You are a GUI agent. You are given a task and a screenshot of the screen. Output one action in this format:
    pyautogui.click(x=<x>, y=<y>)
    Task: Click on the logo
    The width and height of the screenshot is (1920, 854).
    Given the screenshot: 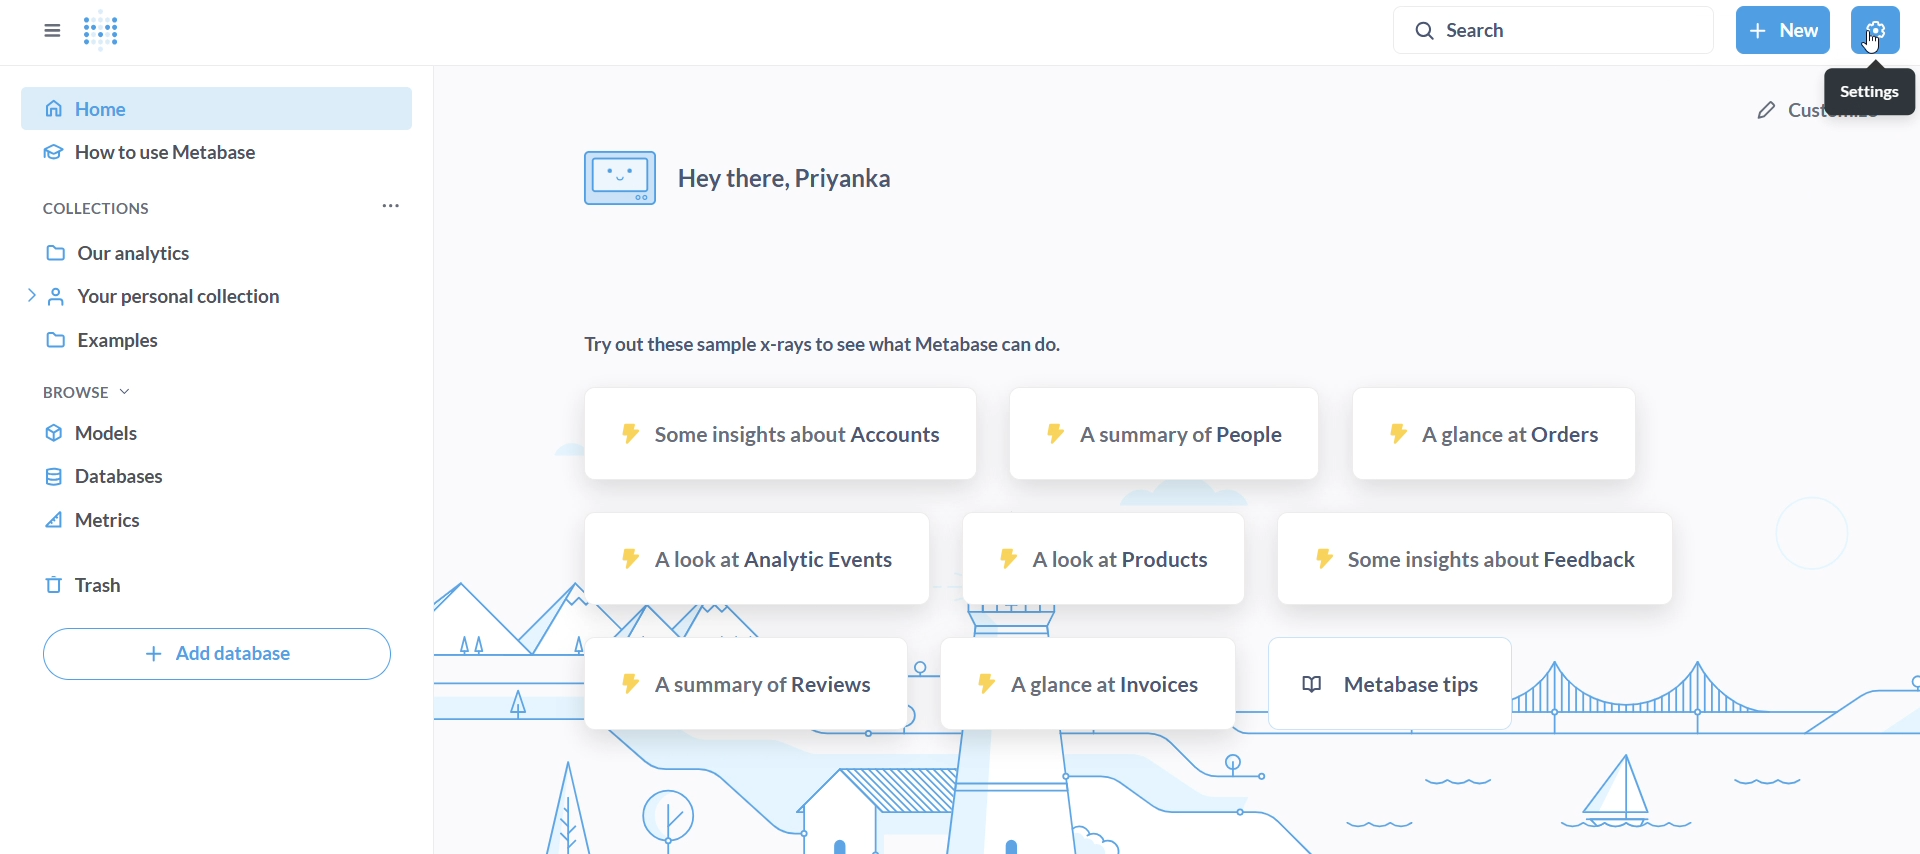 What is the action you would take?
    pyautogui.click(x=109, y=33)
    